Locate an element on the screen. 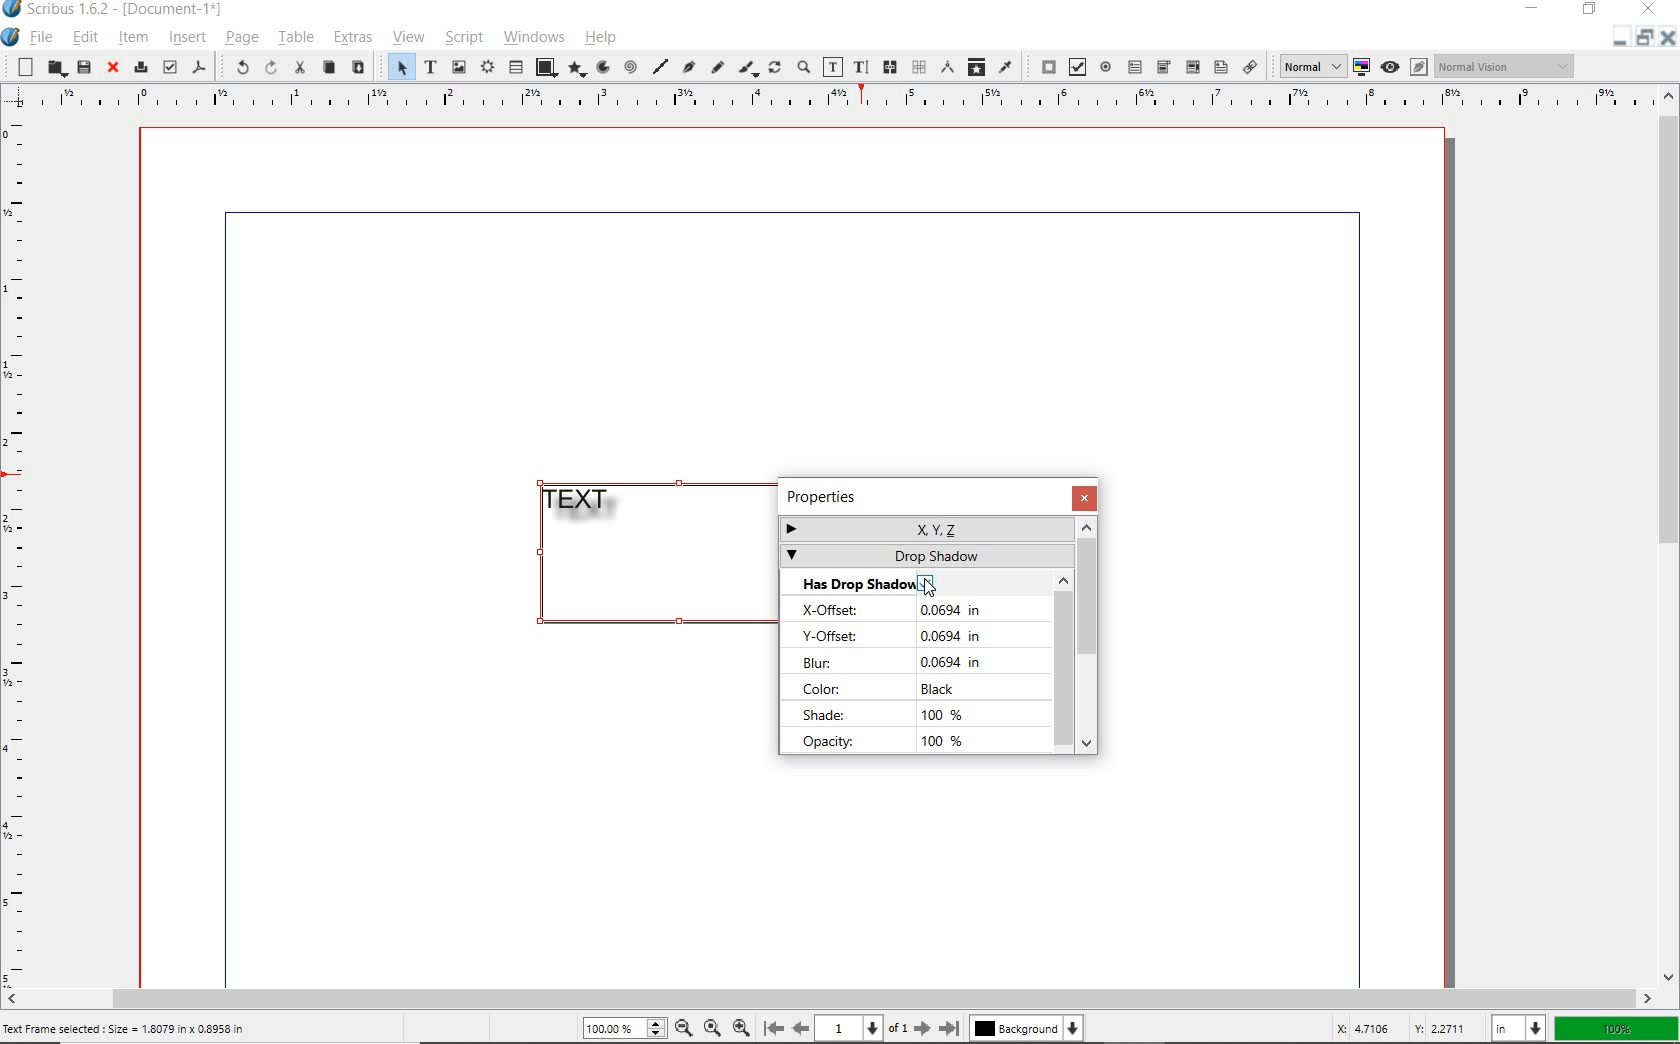  preflight verifier is located at coordinates (169, 66).